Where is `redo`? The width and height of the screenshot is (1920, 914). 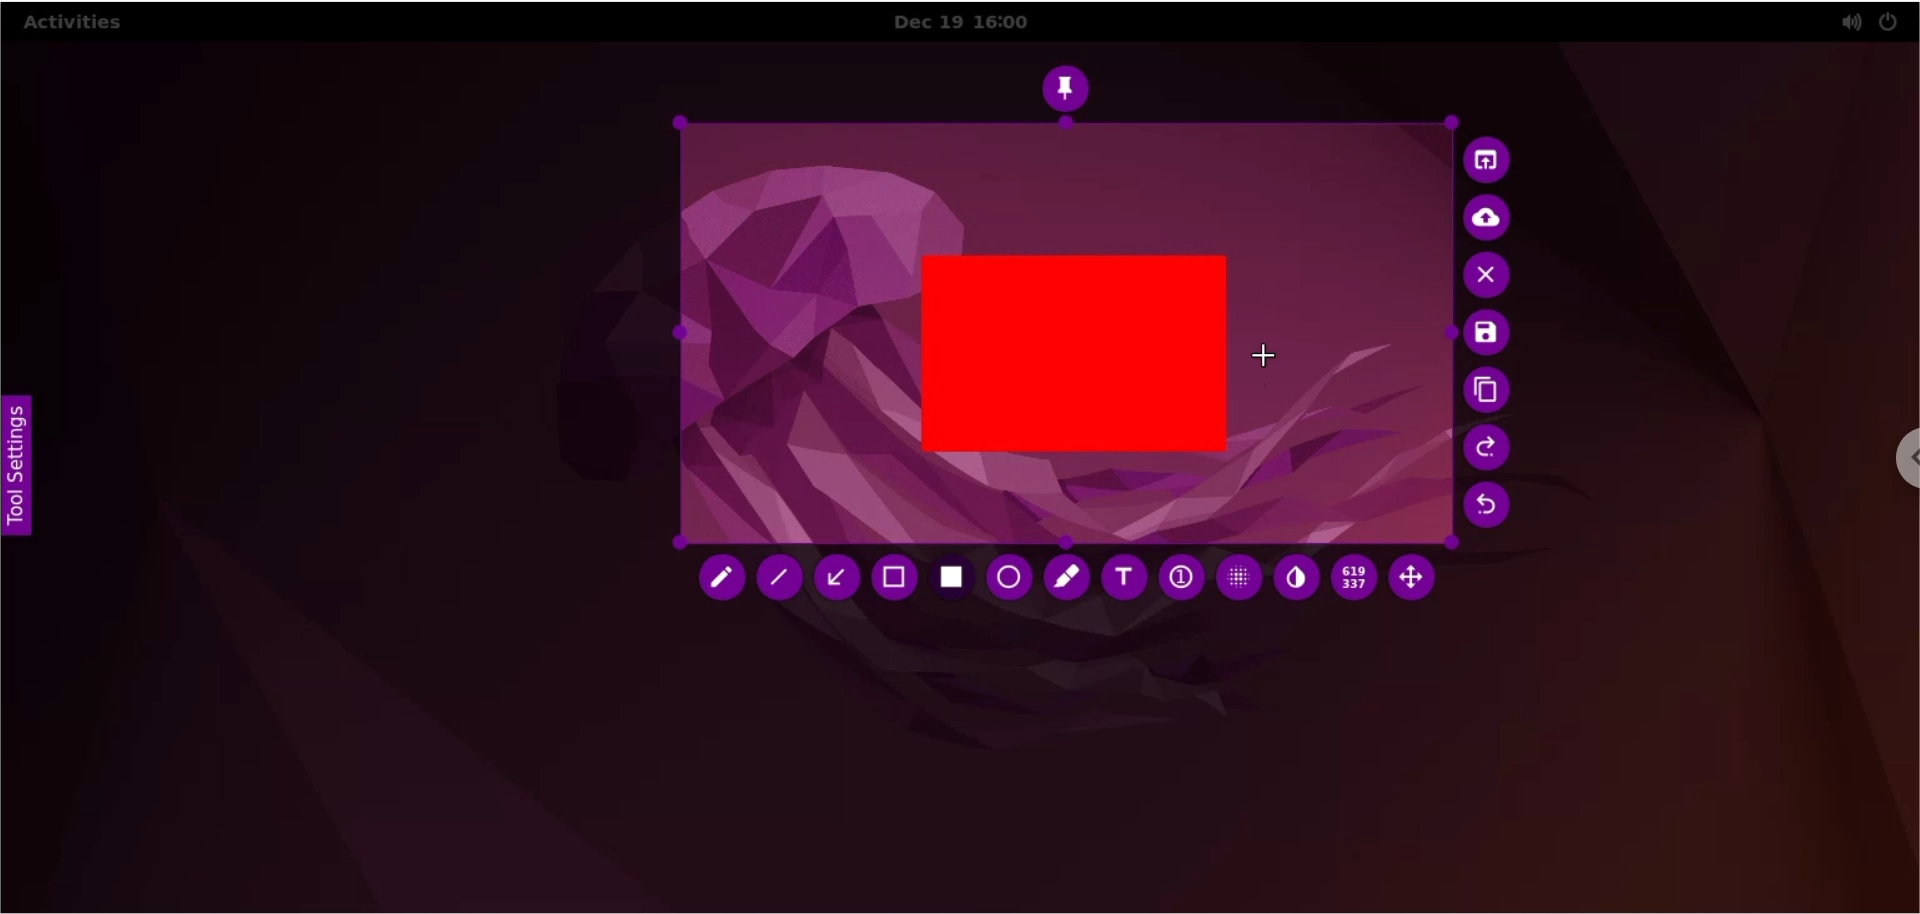
redo is located at coordinates (1487, 449).